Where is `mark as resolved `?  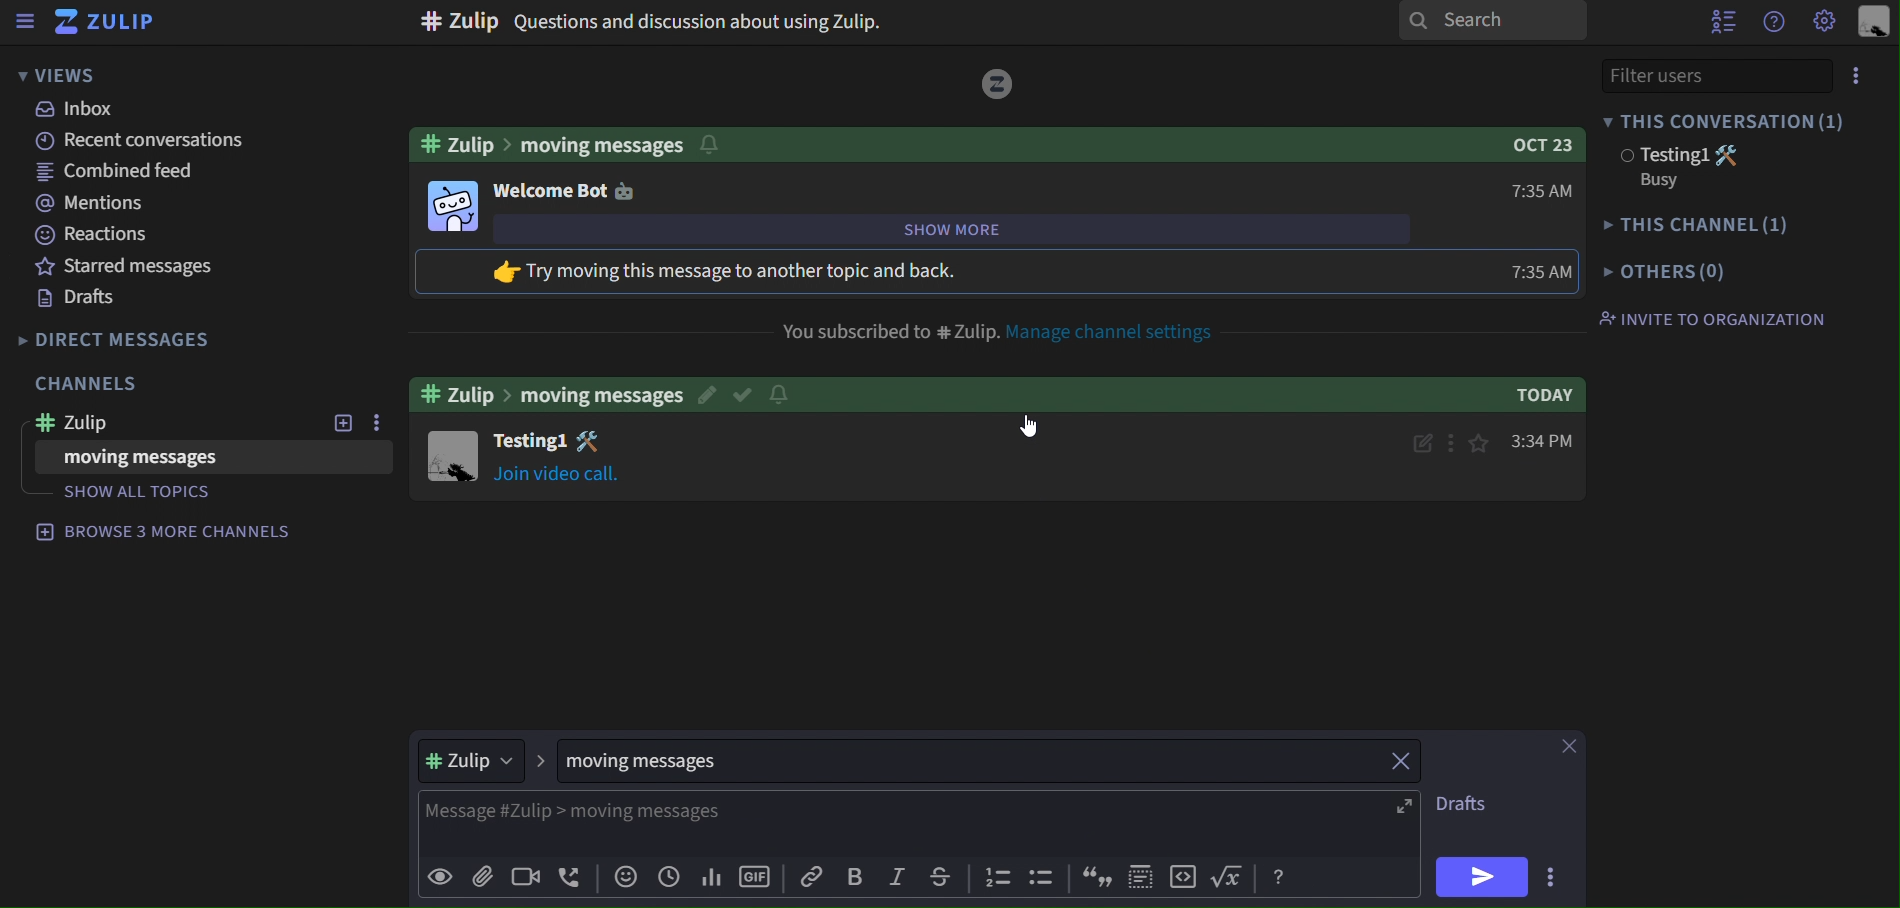
mark as resolved  is located at coordinates (746, 391).